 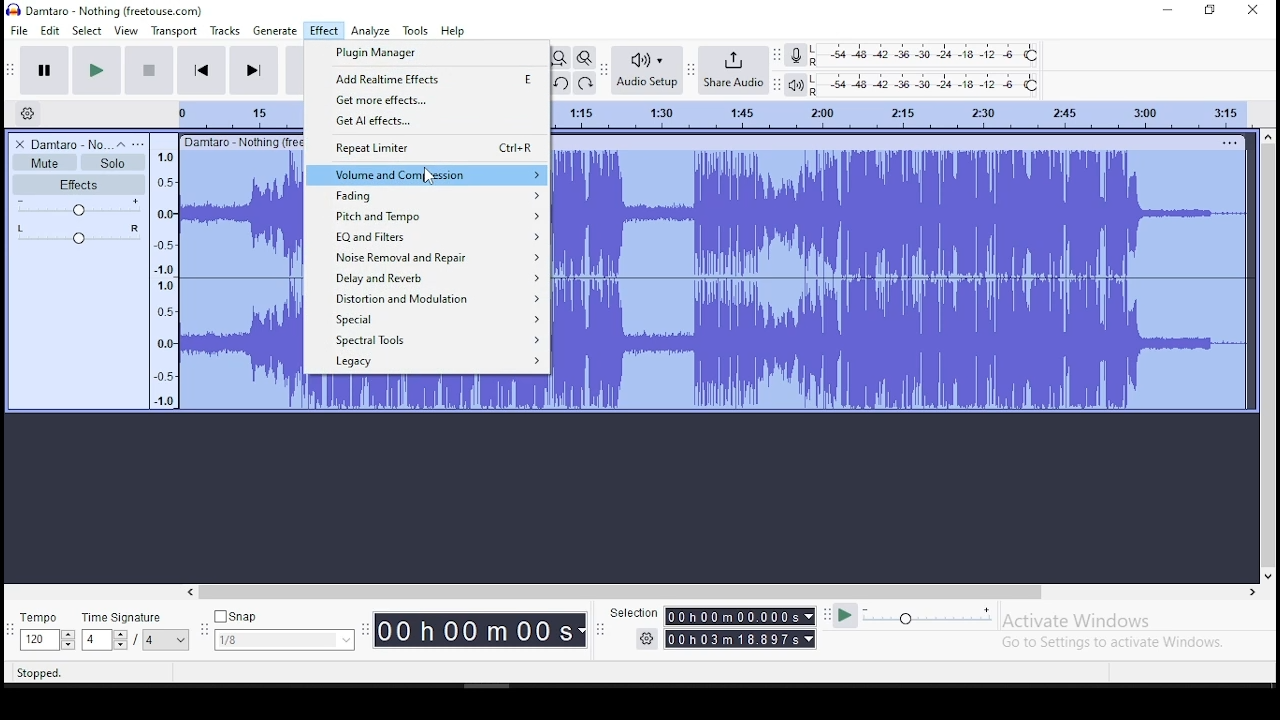 What do you see at coordinates (126, 30) in the screenshot?
I see `view` at bounding box center [126, 30].